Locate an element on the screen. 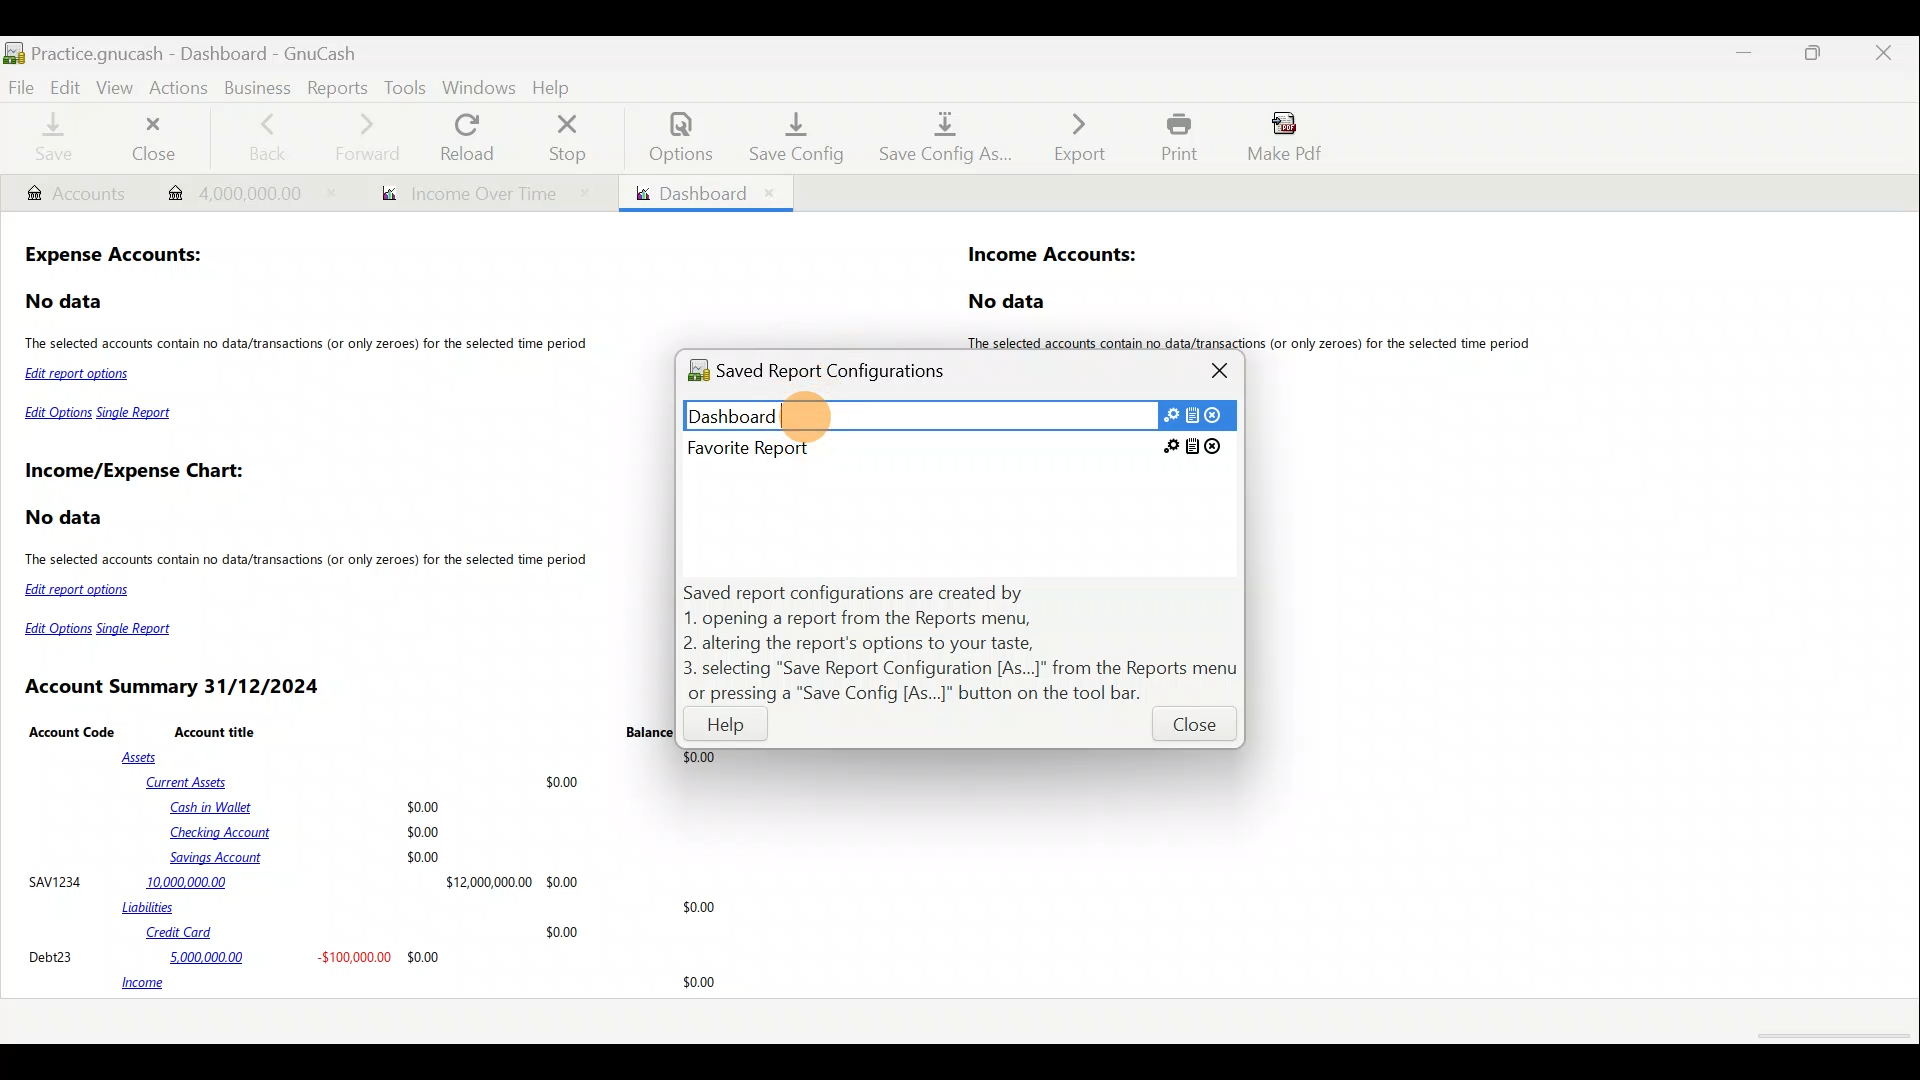 The image size is (1920, 1080). Help is located at coordinates (556, 85).